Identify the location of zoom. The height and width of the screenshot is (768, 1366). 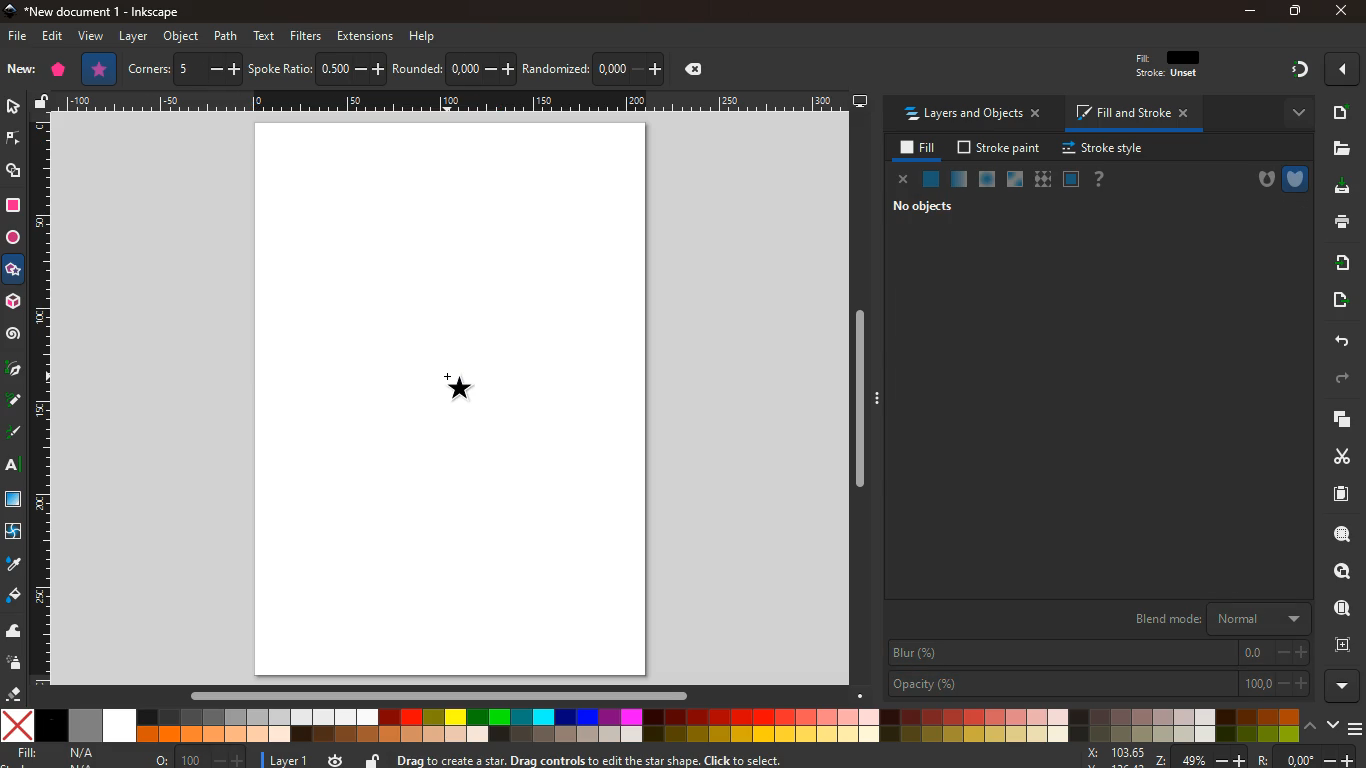
(1339, 536).